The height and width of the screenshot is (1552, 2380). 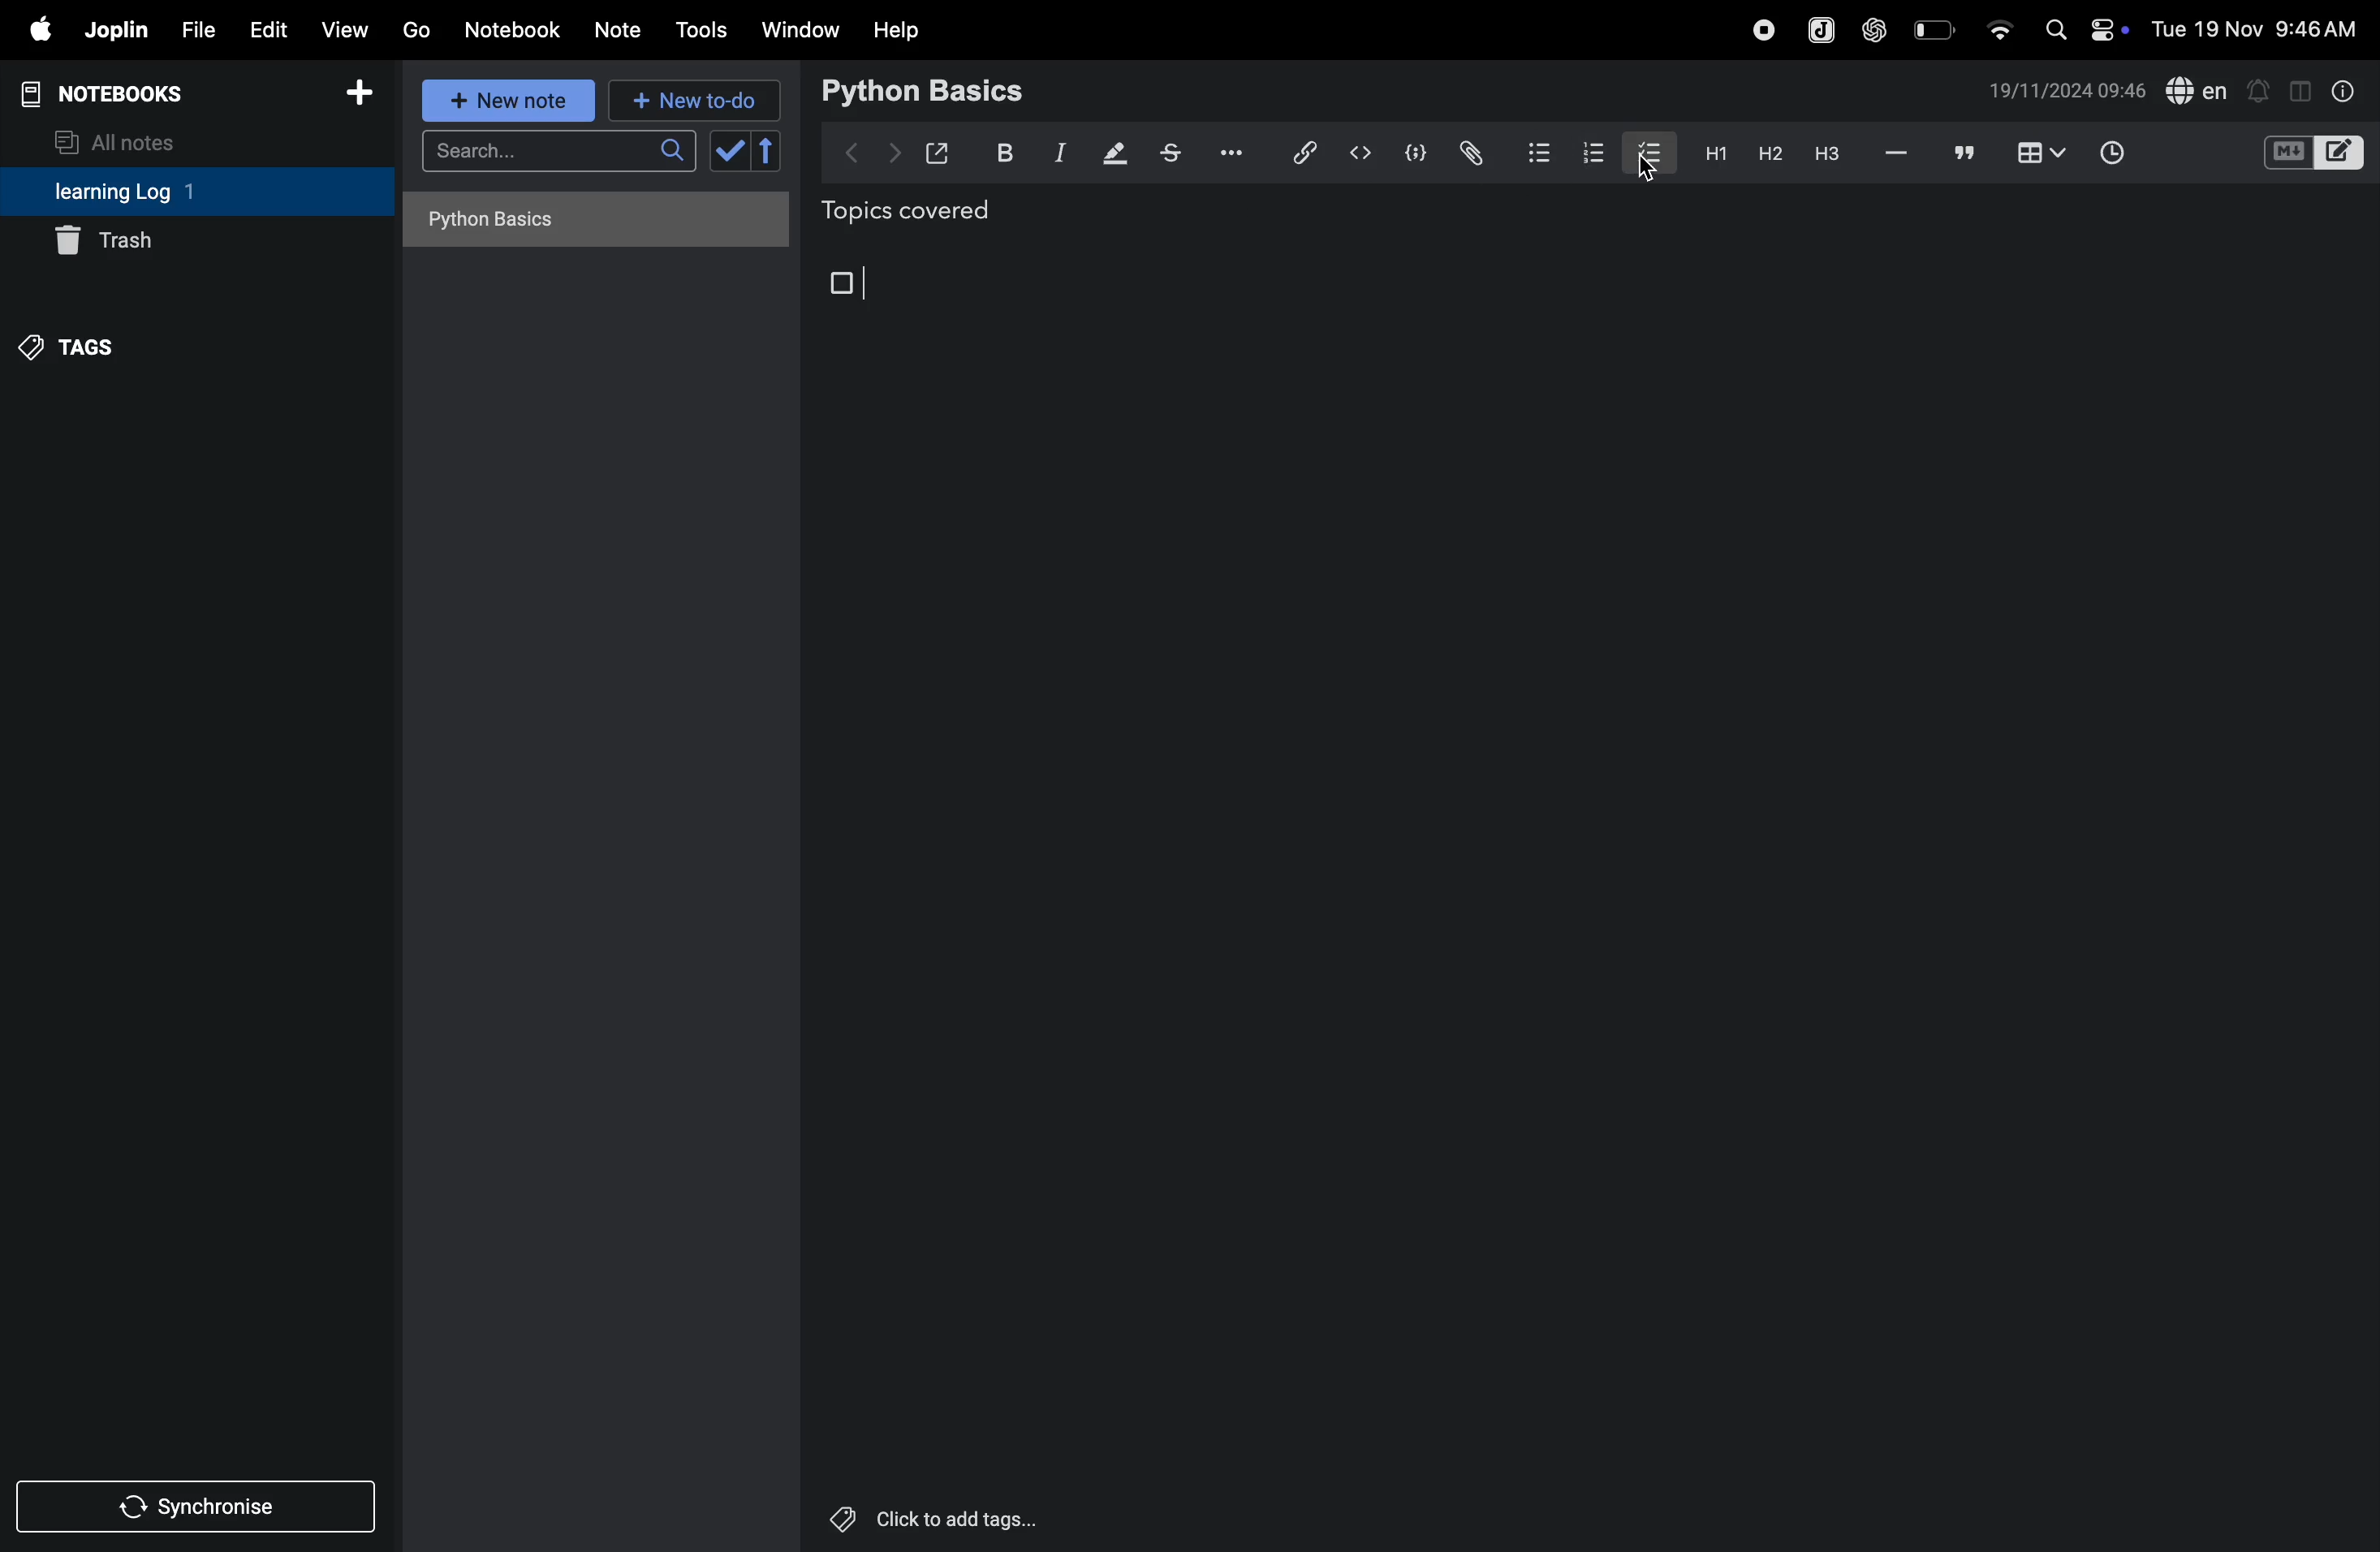 What do you see at coordinates (558, 157) in the screenshot?
I see `search` at bounding box center [558, 157].